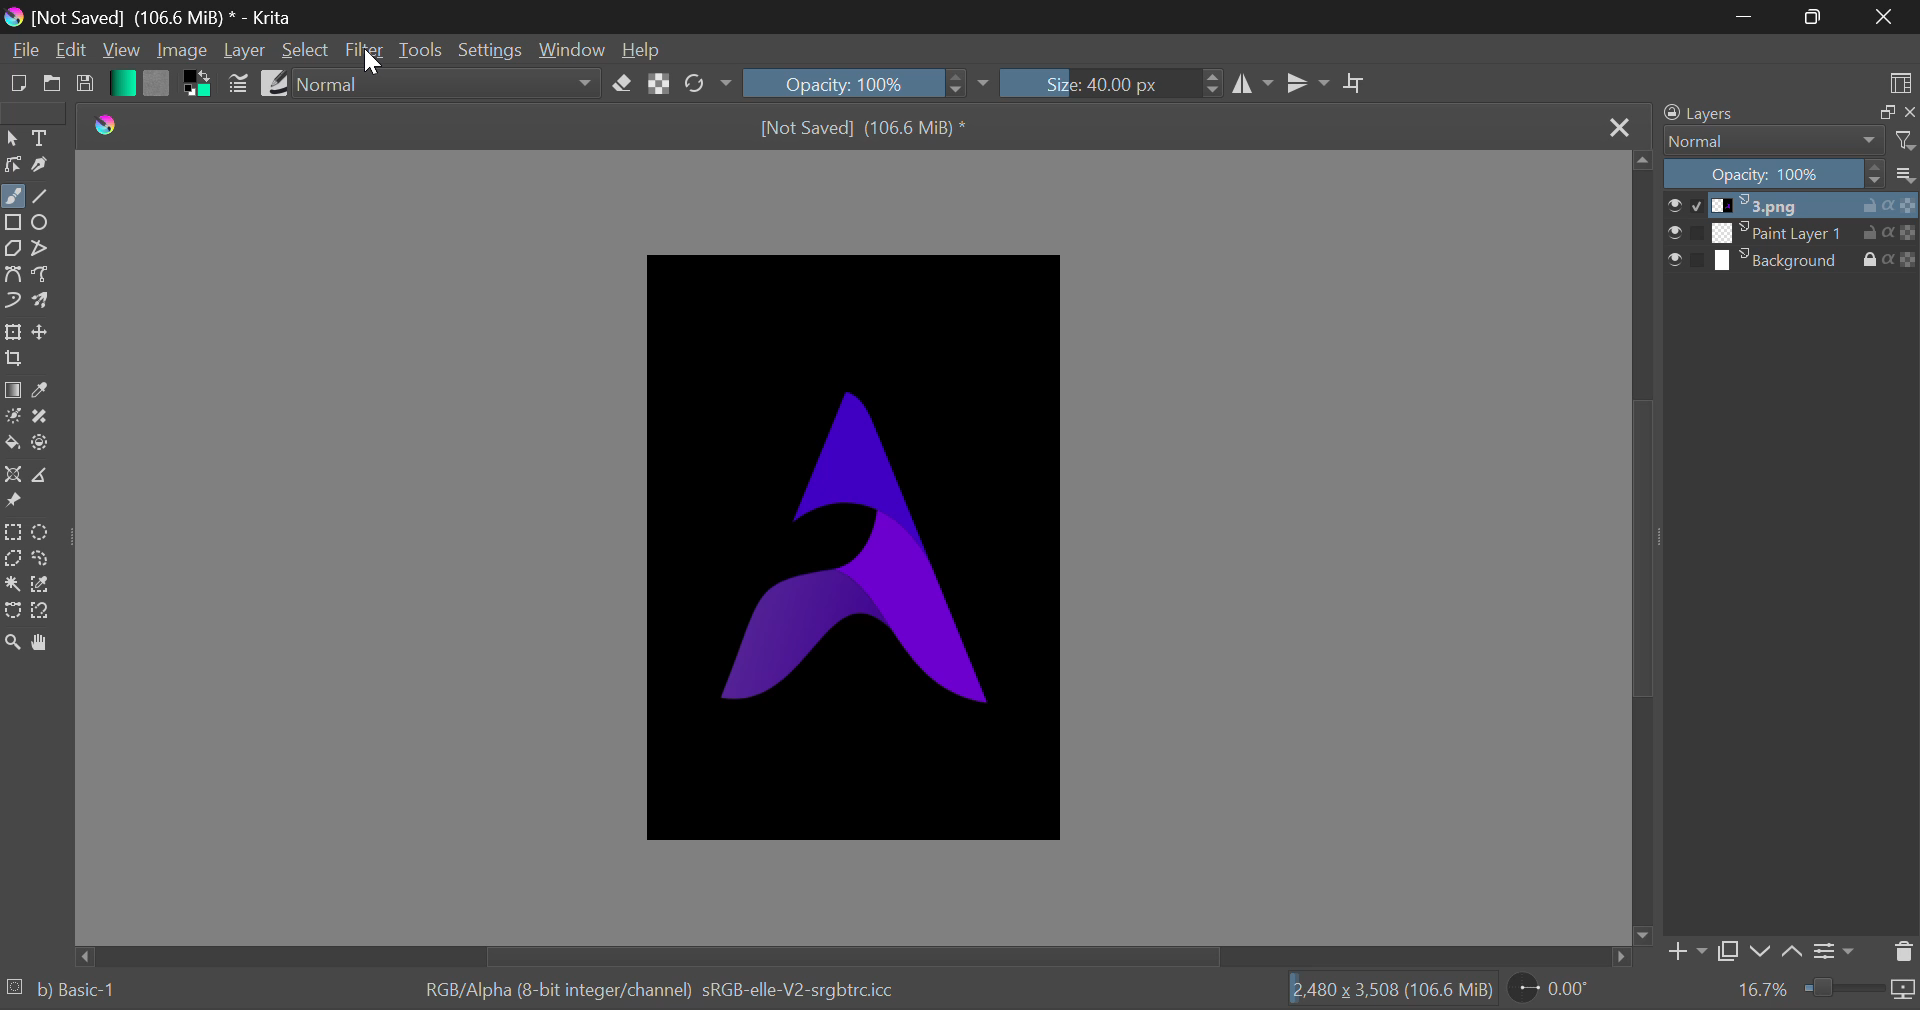  I want to click on View, so click(121, 52).